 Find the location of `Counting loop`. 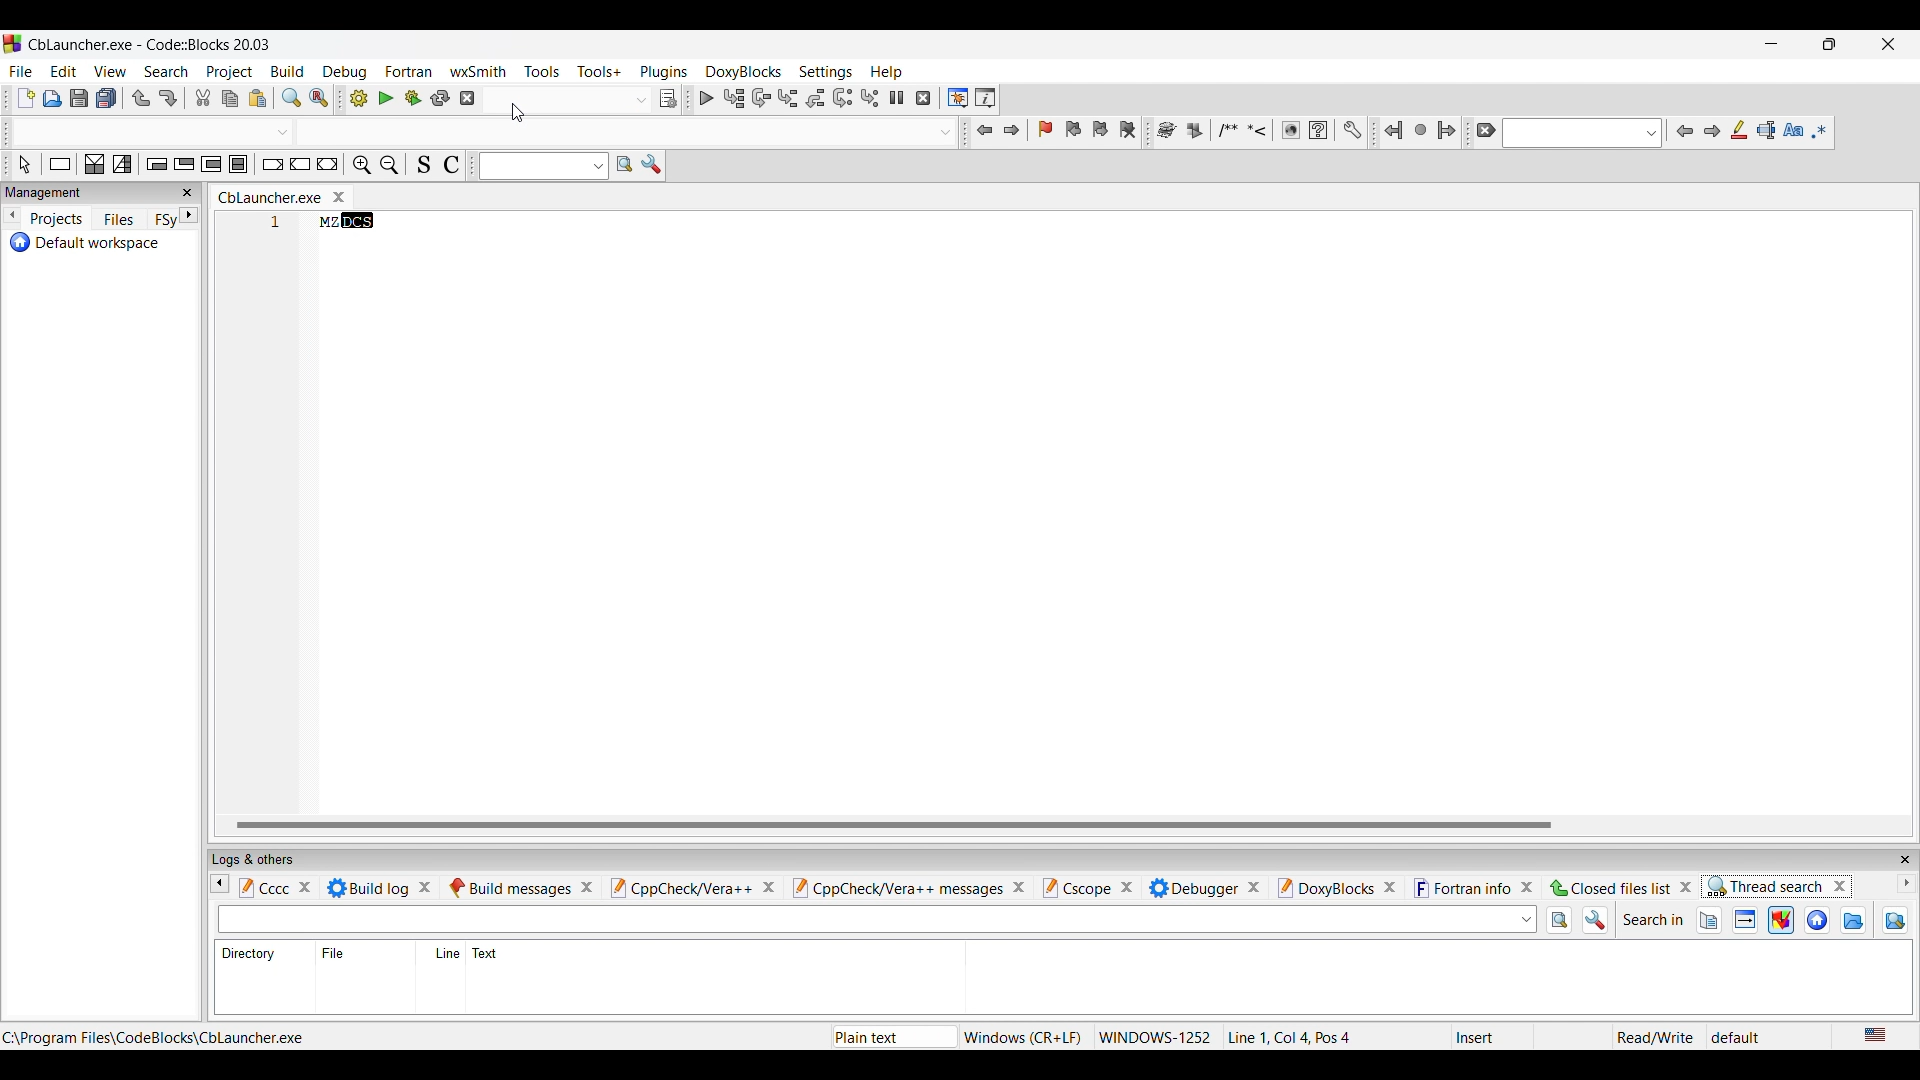

Counting loop is located at coordinates (212, 164).